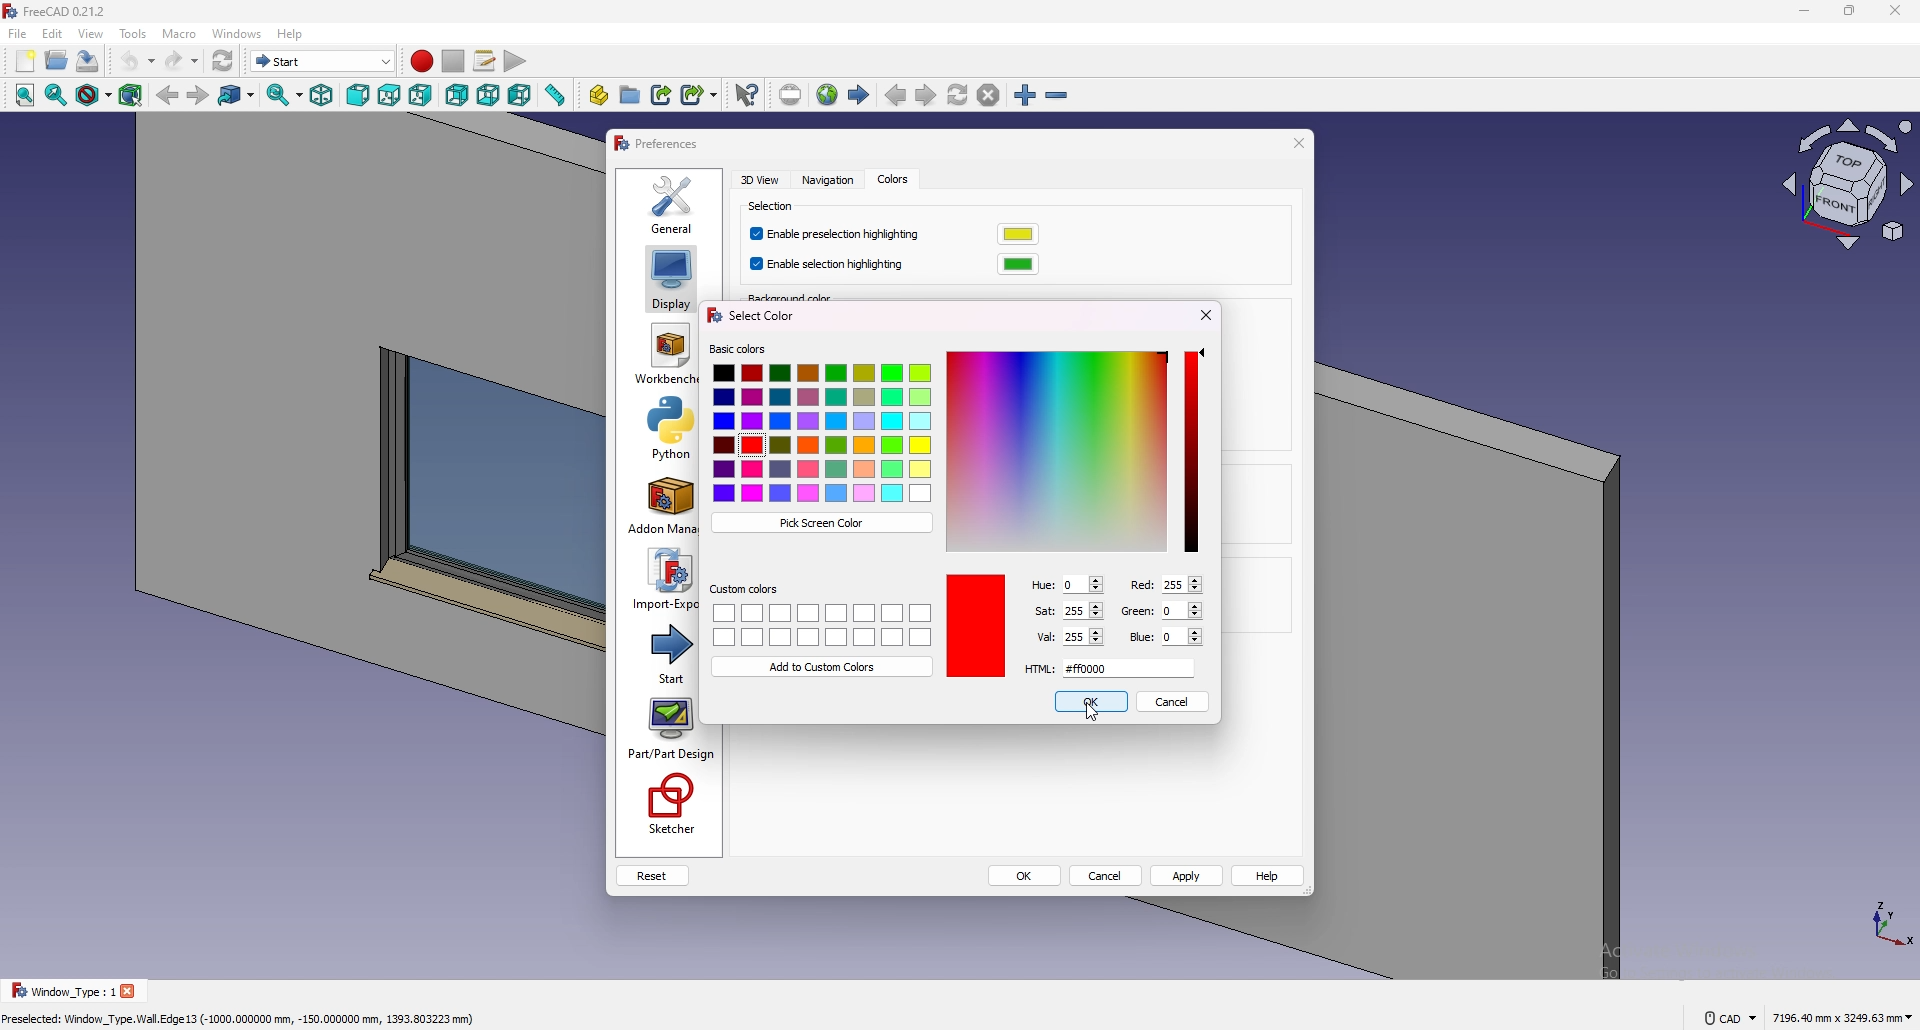 Image resolution: width=1920 pixels, height=1030 pixels. I want to click on cancel, so click(1107, 877).